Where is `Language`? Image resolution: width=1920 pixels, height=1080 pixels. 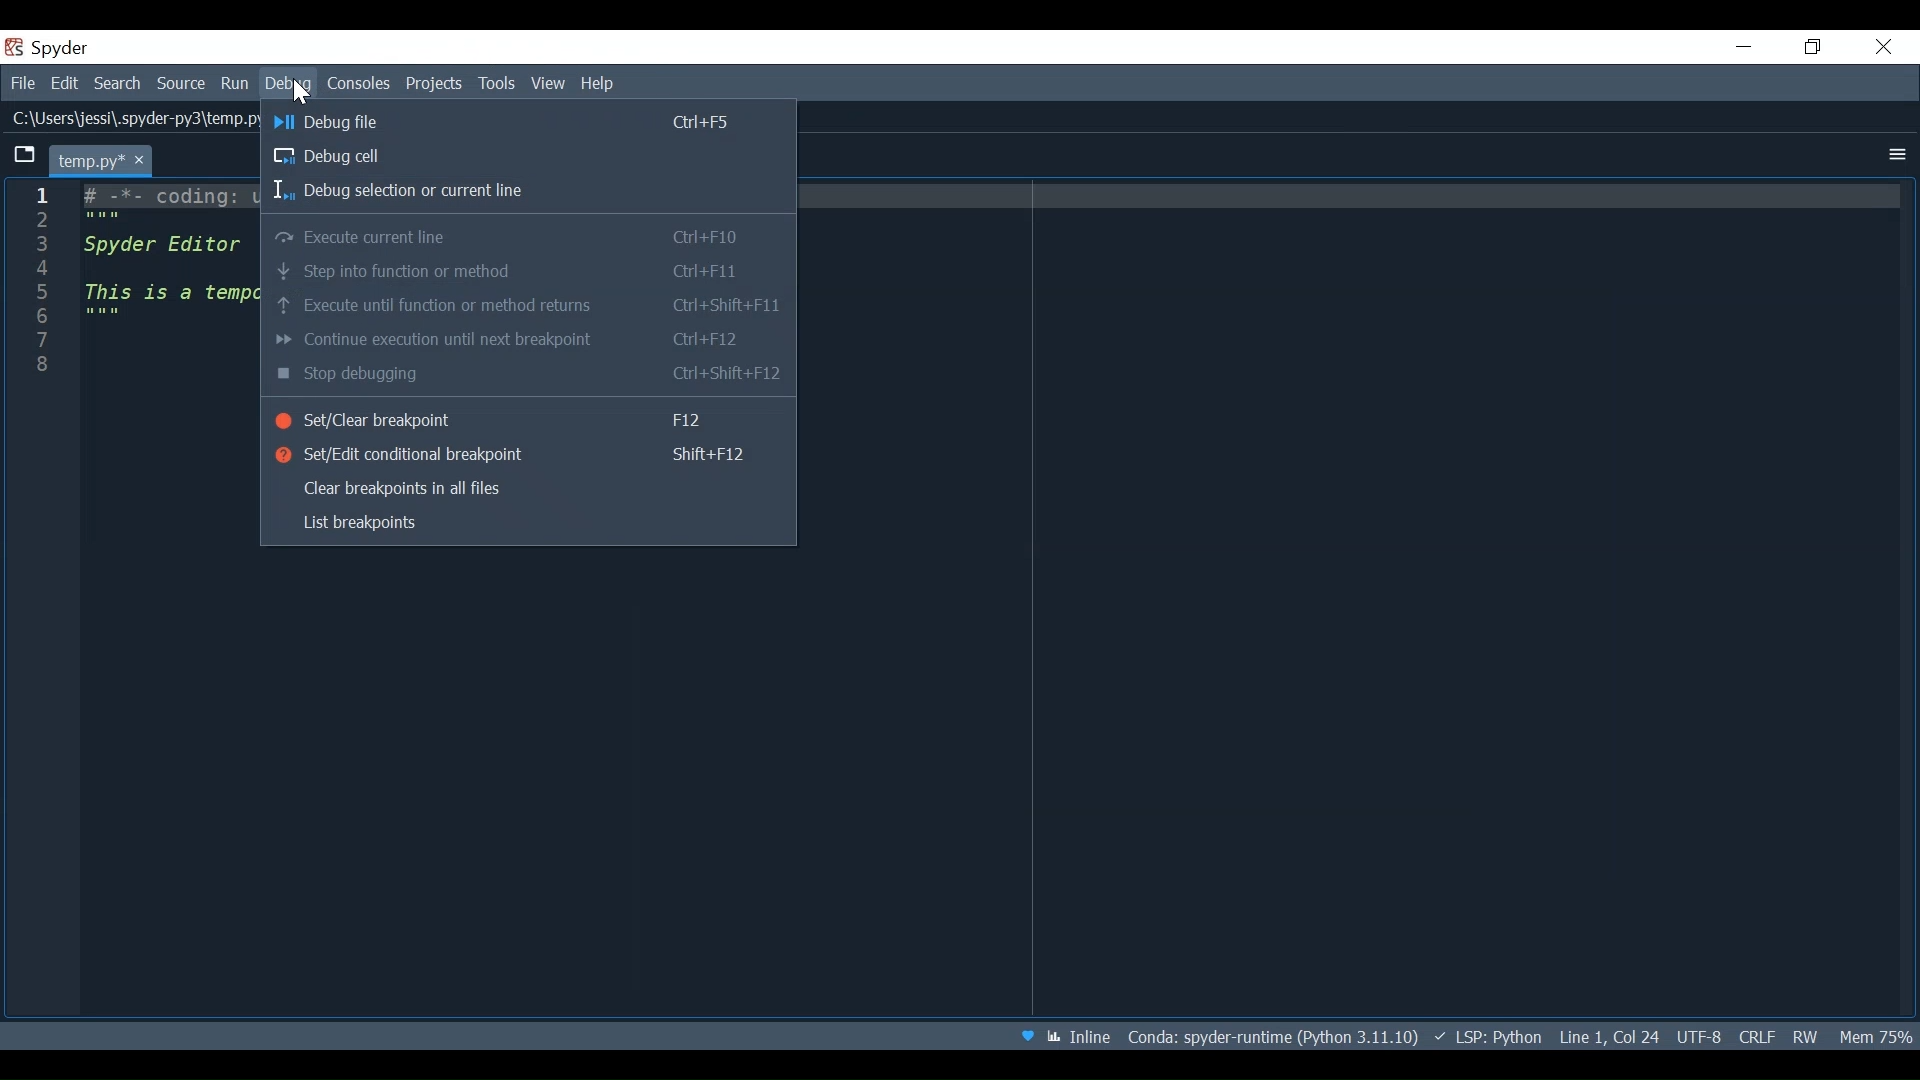
Language is located at coordinates (1486, 1037).